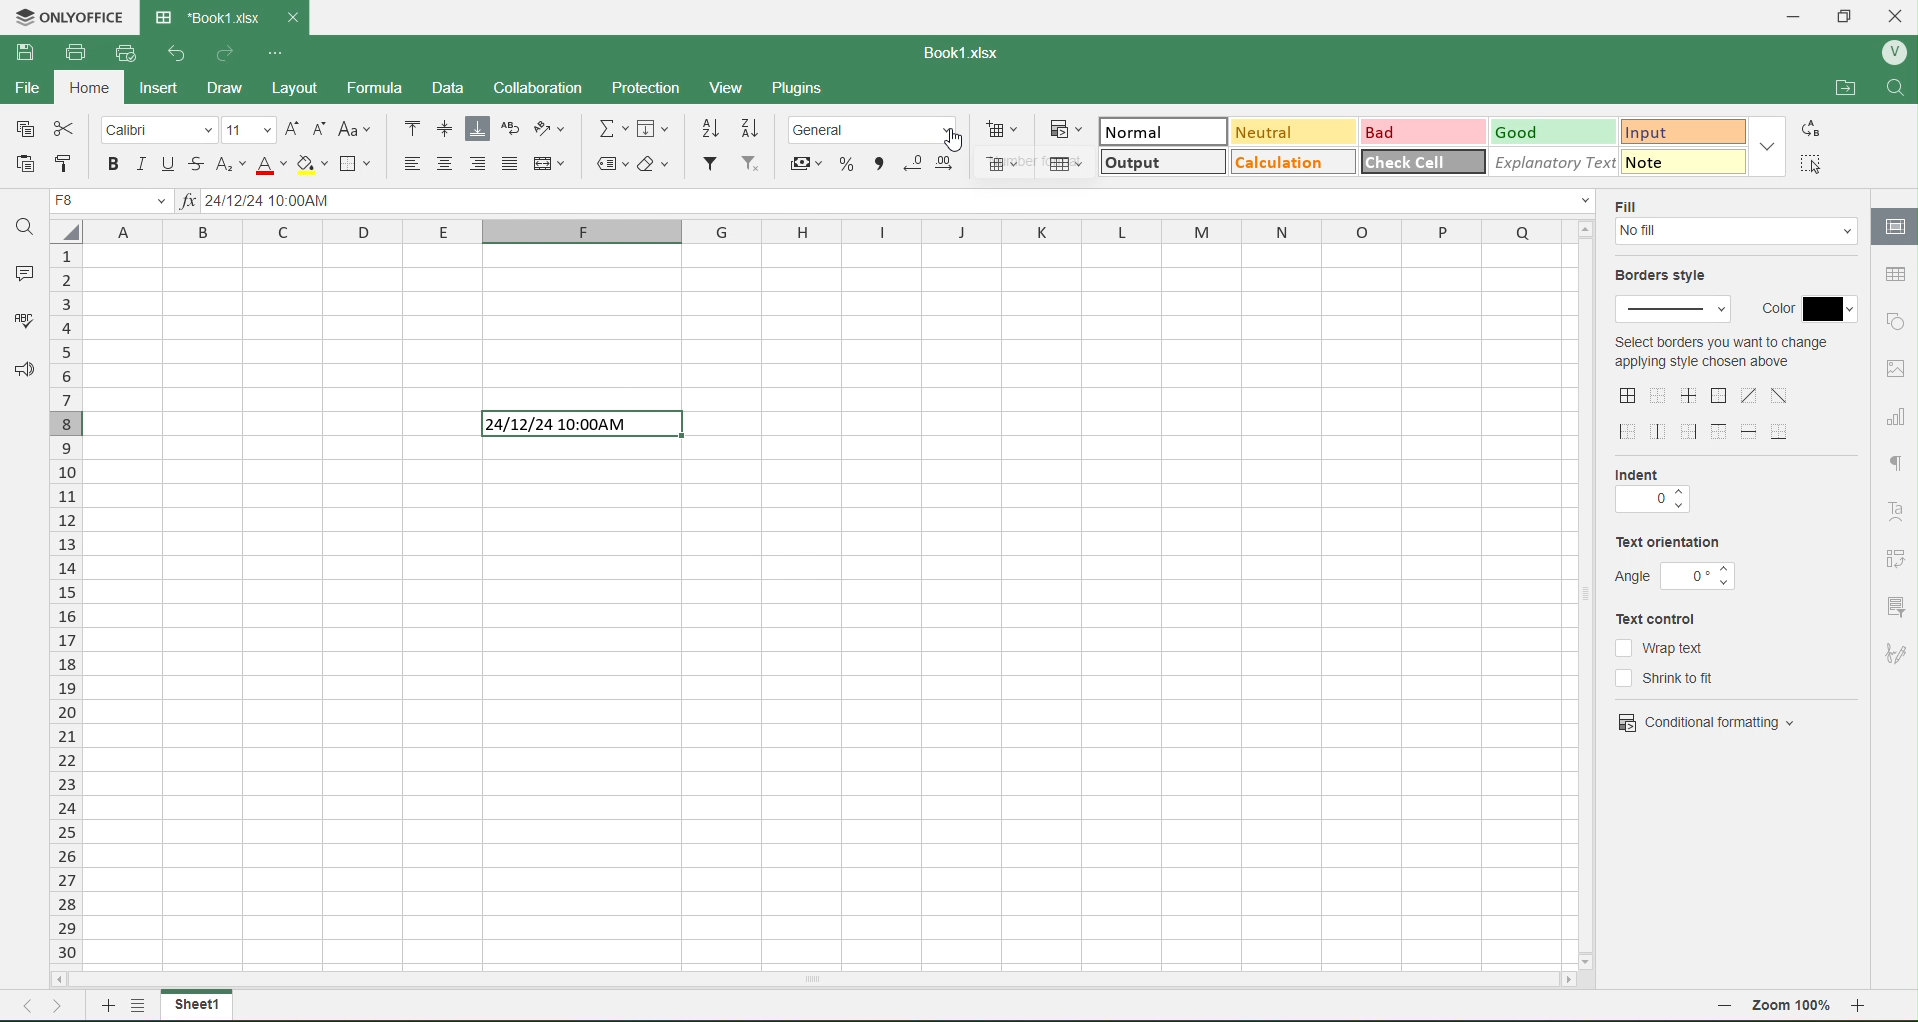 The height and width of the screenshot is (1022, 1918). Describe the element at coordinates (17, 322) in the screenshot. I see `Spell Checking` at that location.